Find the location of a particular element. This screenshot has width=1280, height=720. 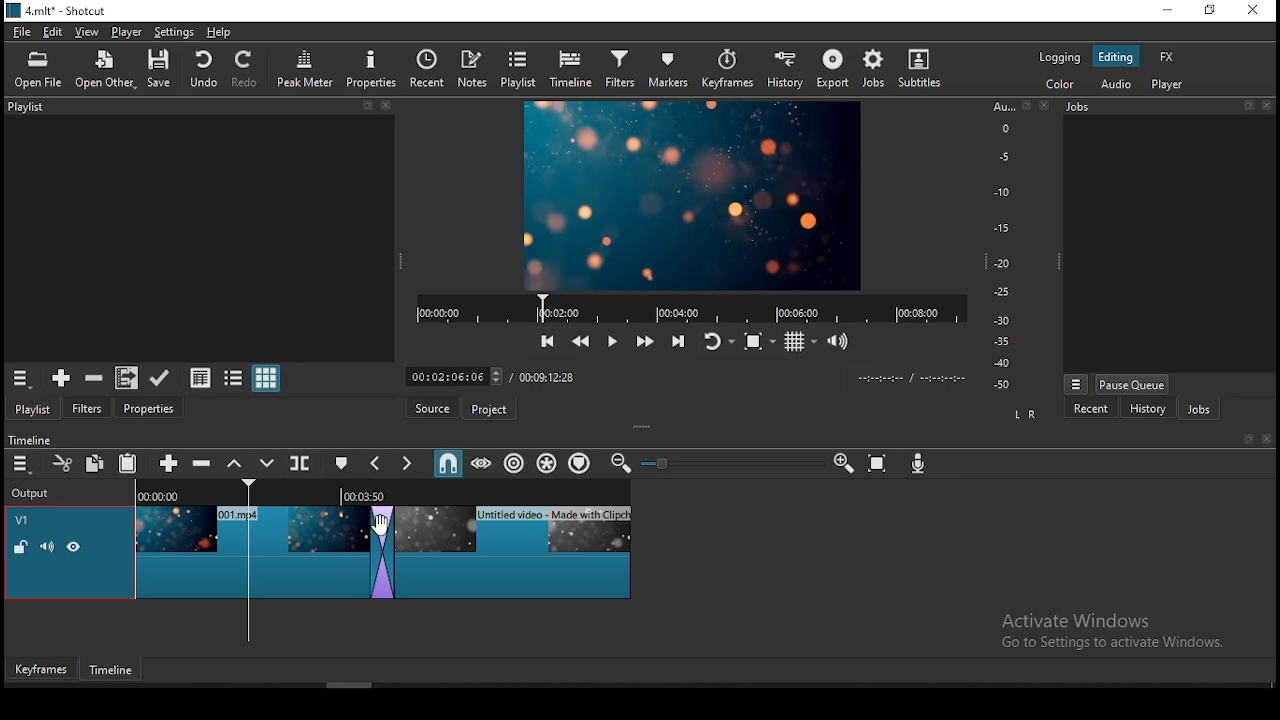

playlist is located at coordinates (520, 69).